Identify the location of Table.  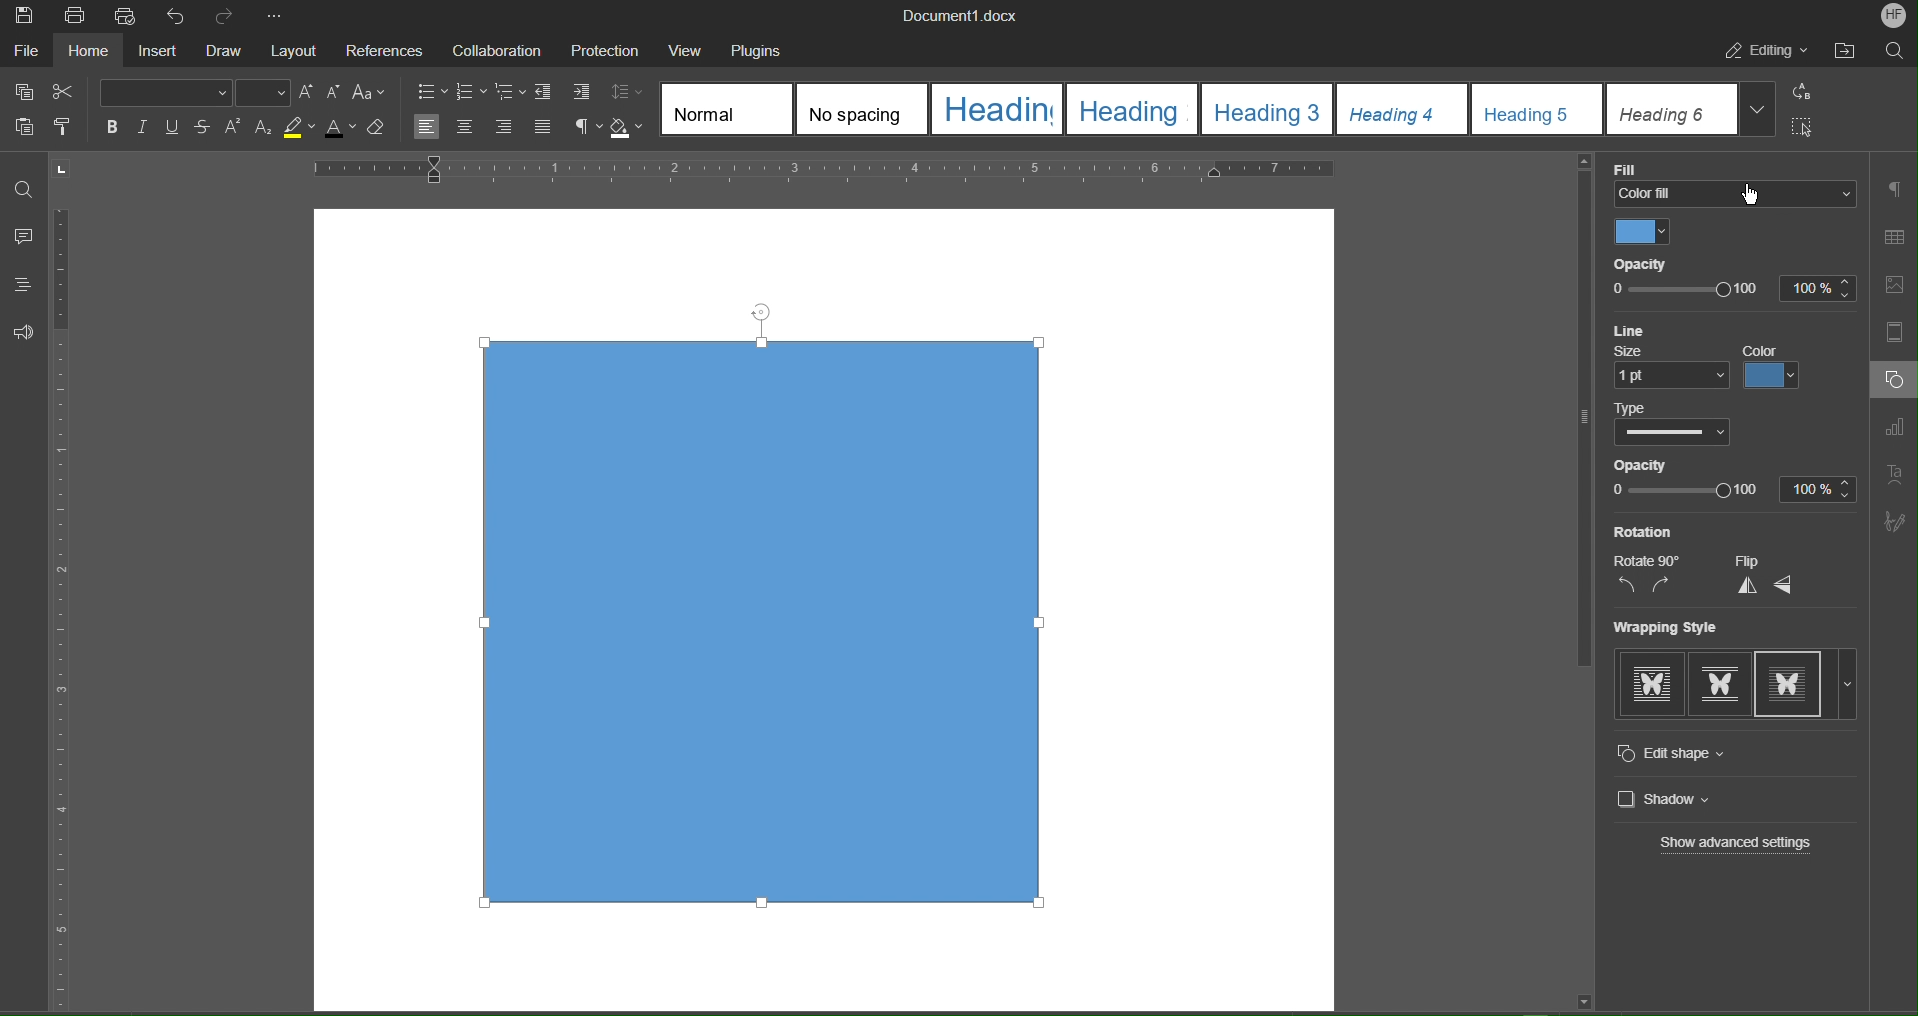
(1899, 234).